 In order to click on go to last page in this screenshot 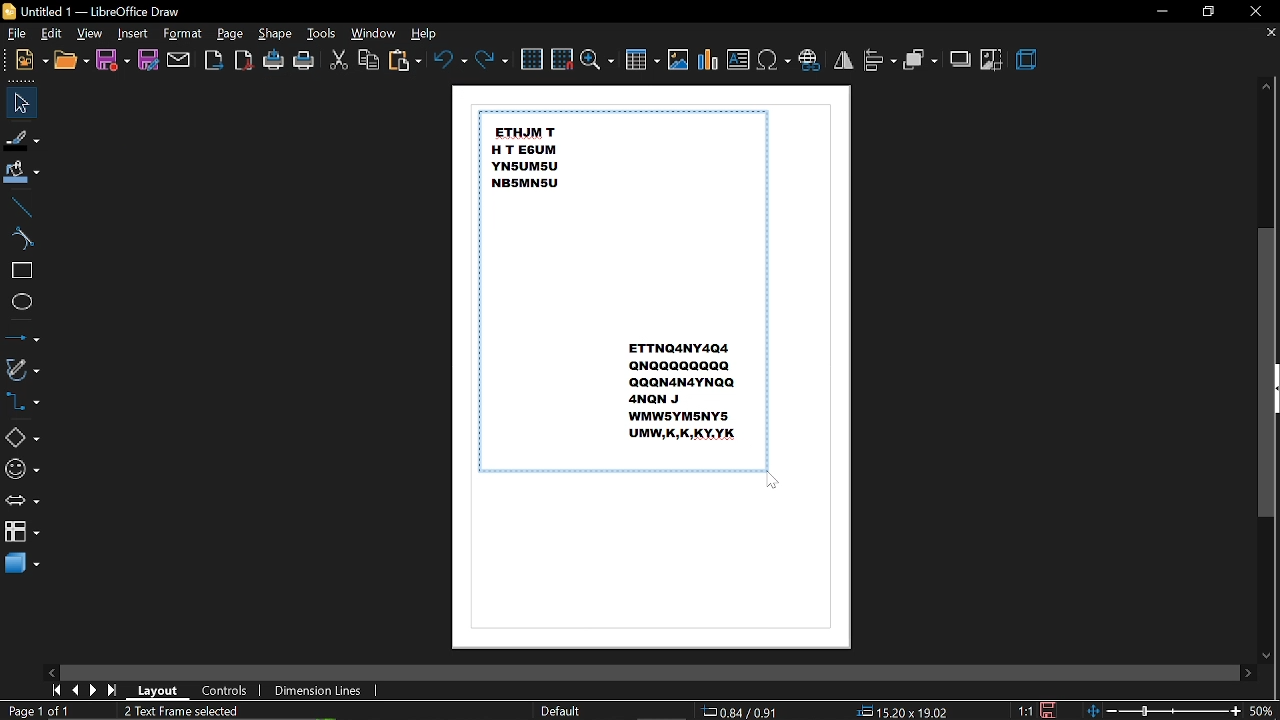, I will do `click(115, 690)`.